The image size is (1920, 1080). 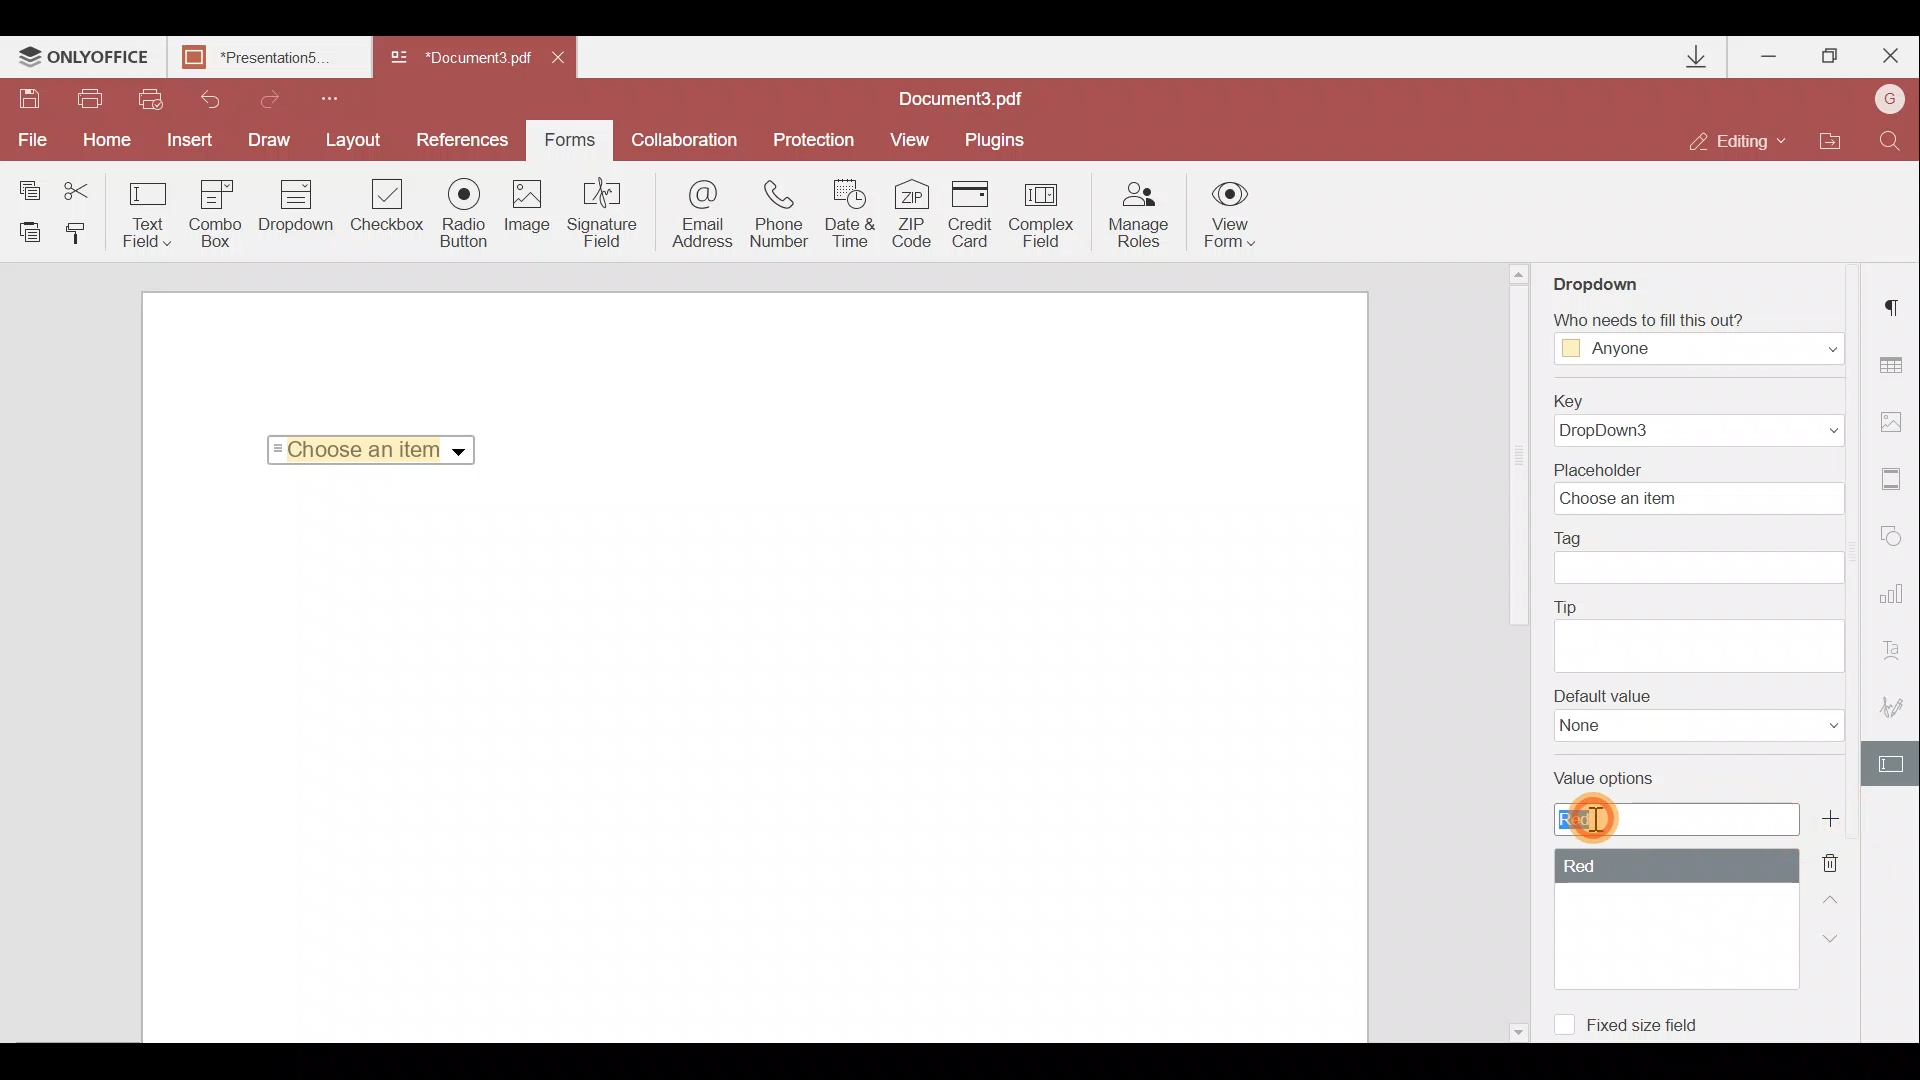 I want to click on Headers & footers settings, so click(x=1897, y=480).